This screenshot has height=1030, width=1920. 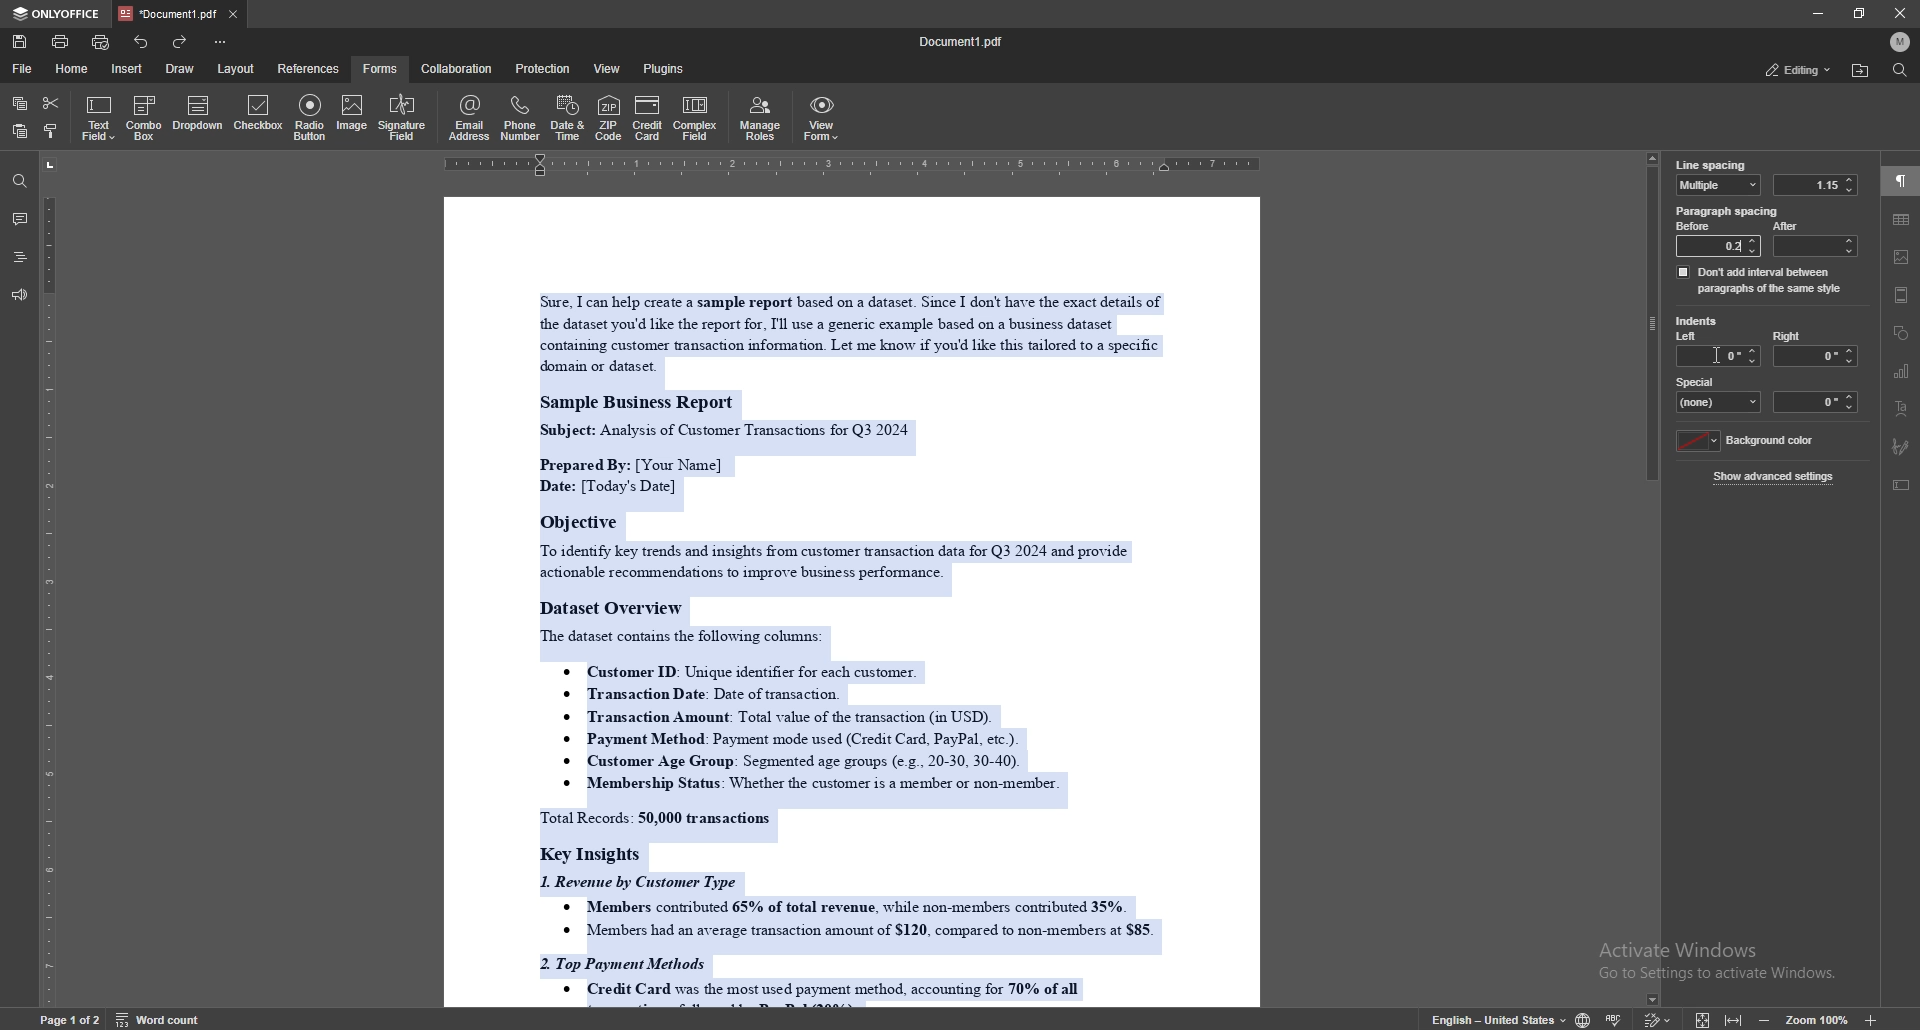 What do you see at coordinates (382, 68) in the screenshot?
I see `forms` at bounding box center [382, 68].